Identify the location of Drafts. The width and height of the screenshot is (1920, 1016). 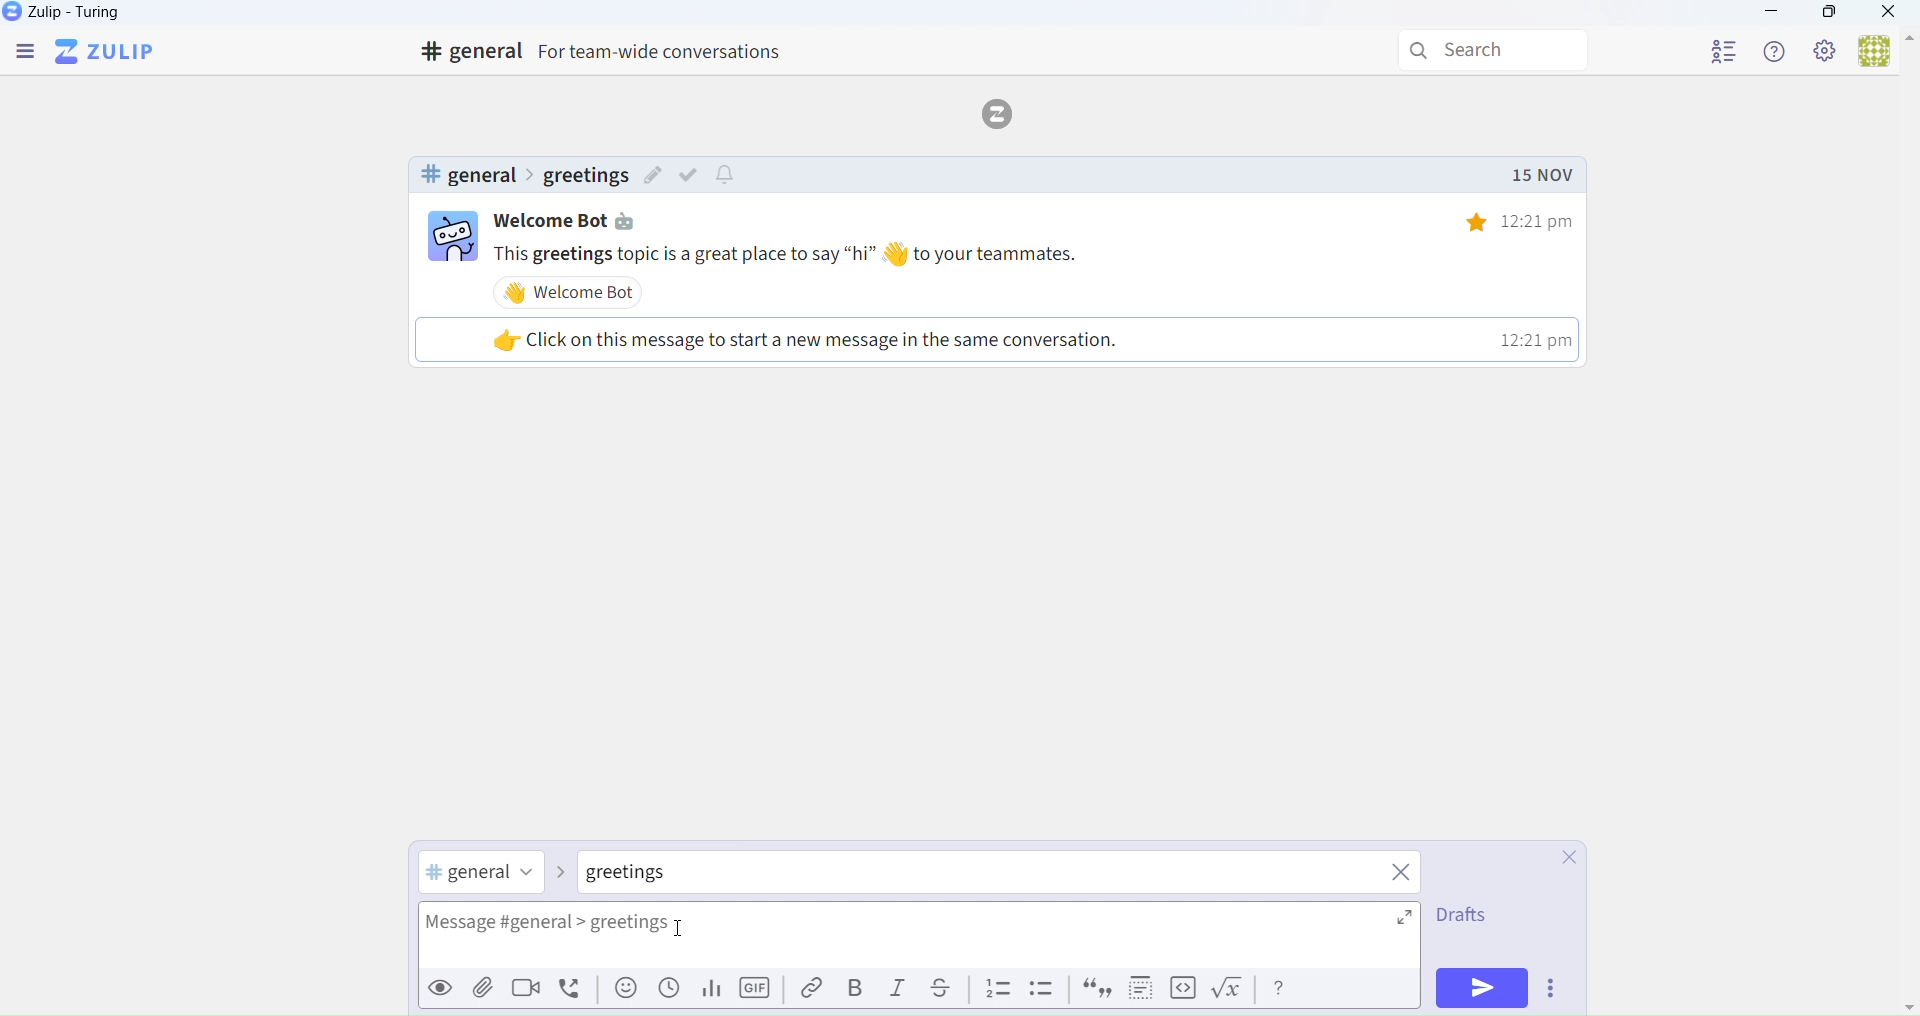
(1460, 919).